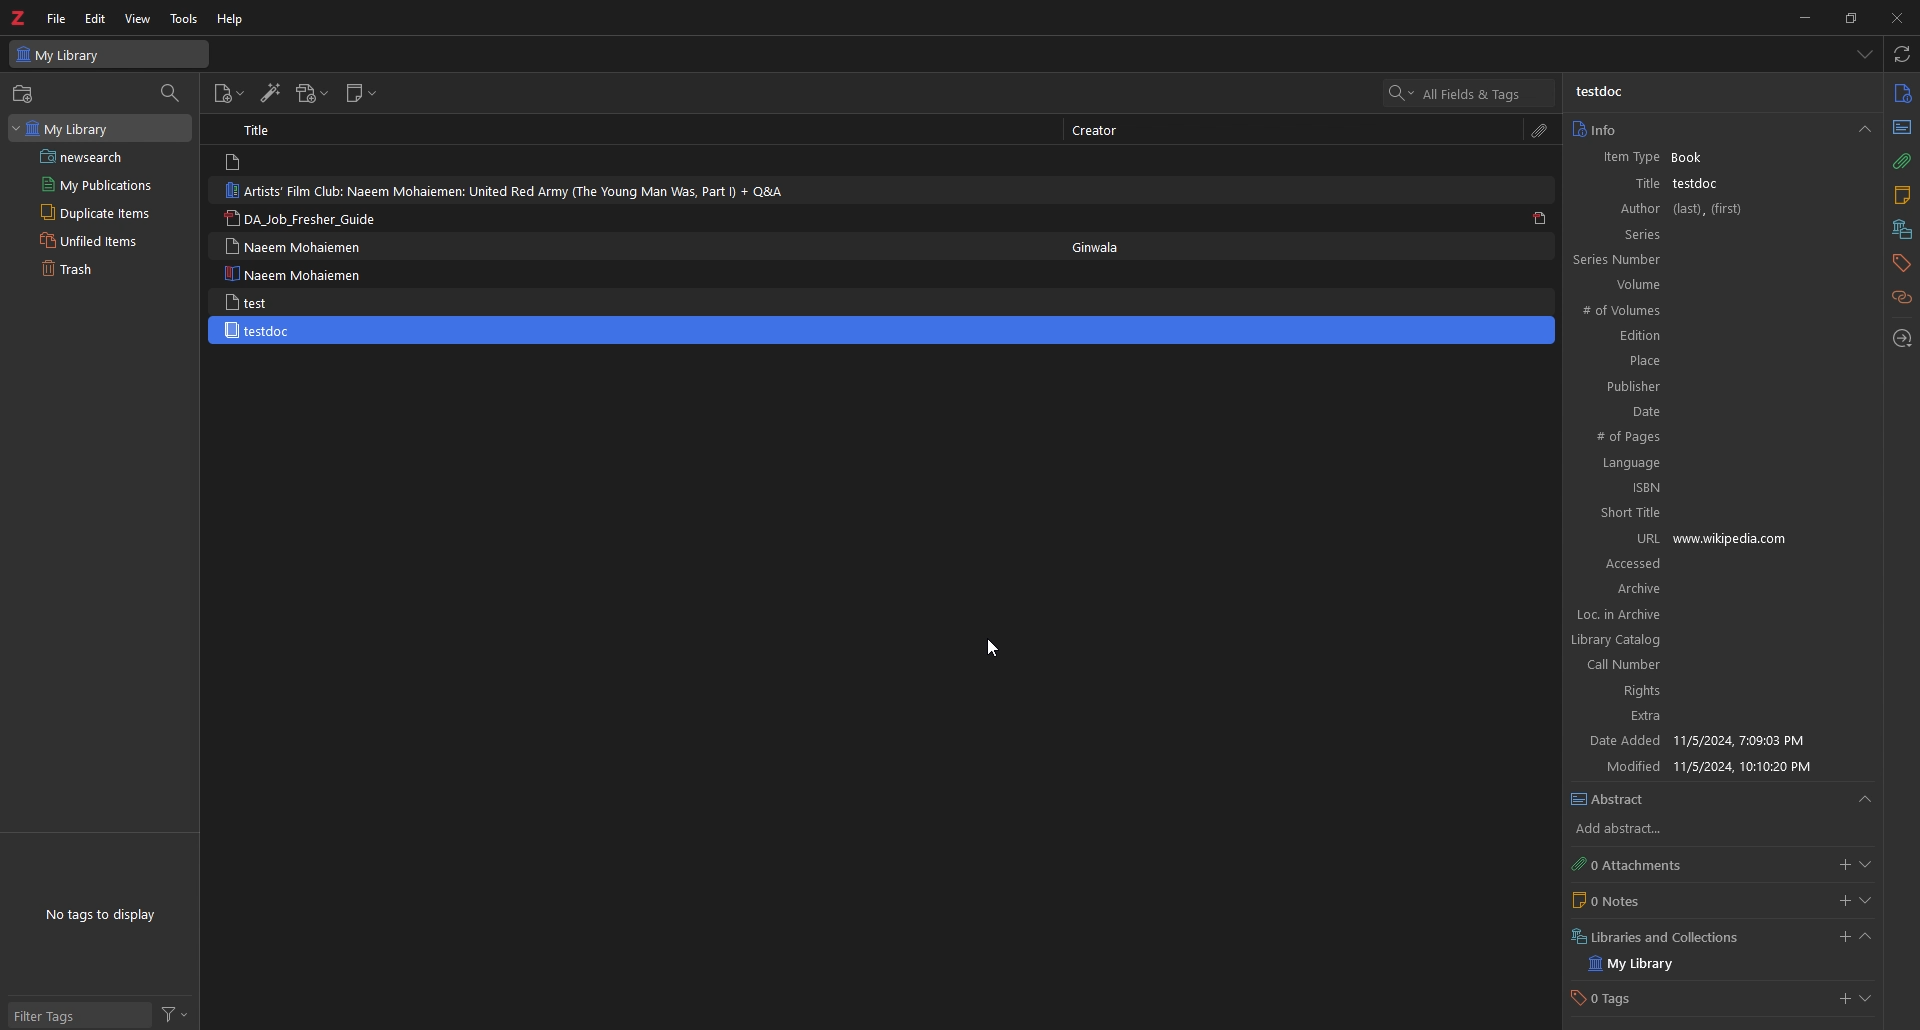 This screenshot has height=1030, width=1920. Describe the element at coordinates (1691, 386) in the screenshot. I see `Publisher` at that location.